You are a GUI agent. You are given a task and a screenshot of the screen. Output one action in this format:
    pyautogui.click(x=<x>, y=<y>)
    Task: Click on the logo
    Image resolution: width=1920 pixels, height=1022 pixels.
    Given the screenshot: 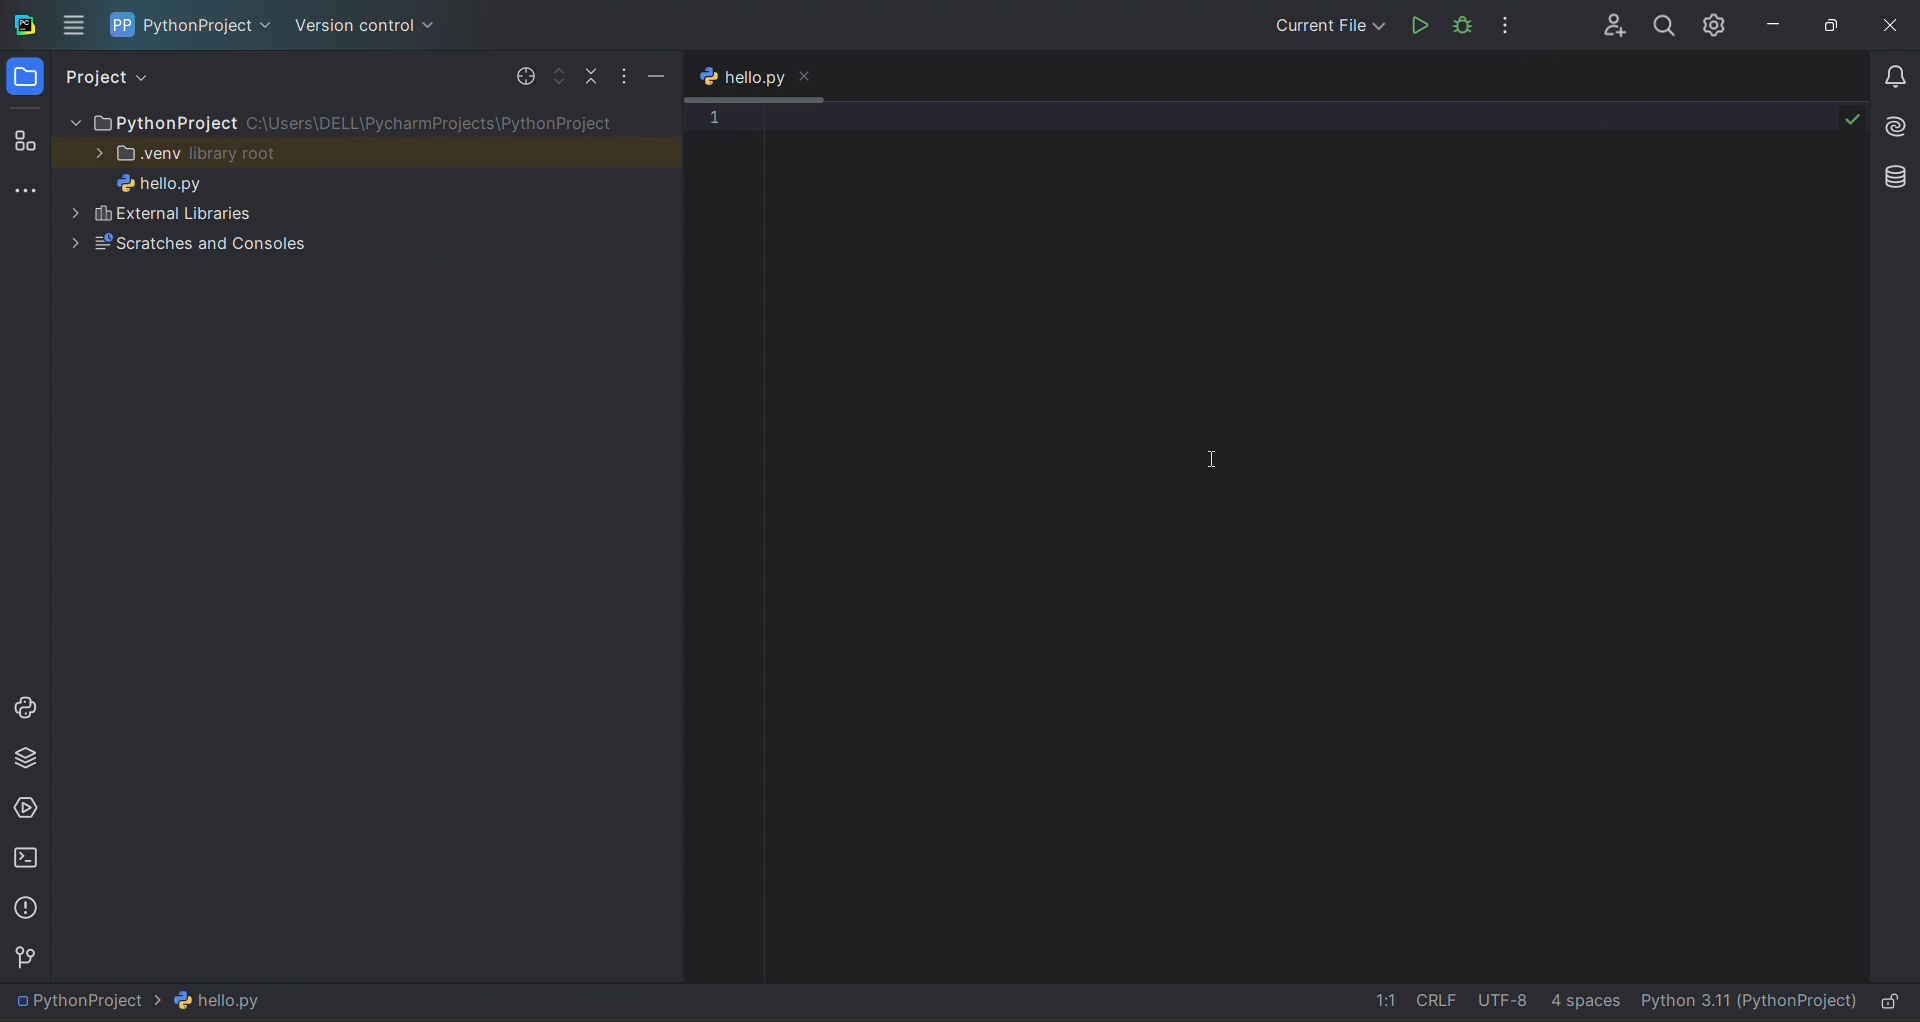 What is the action you would take?
    pyautogui.click(x=23, y=24)
    